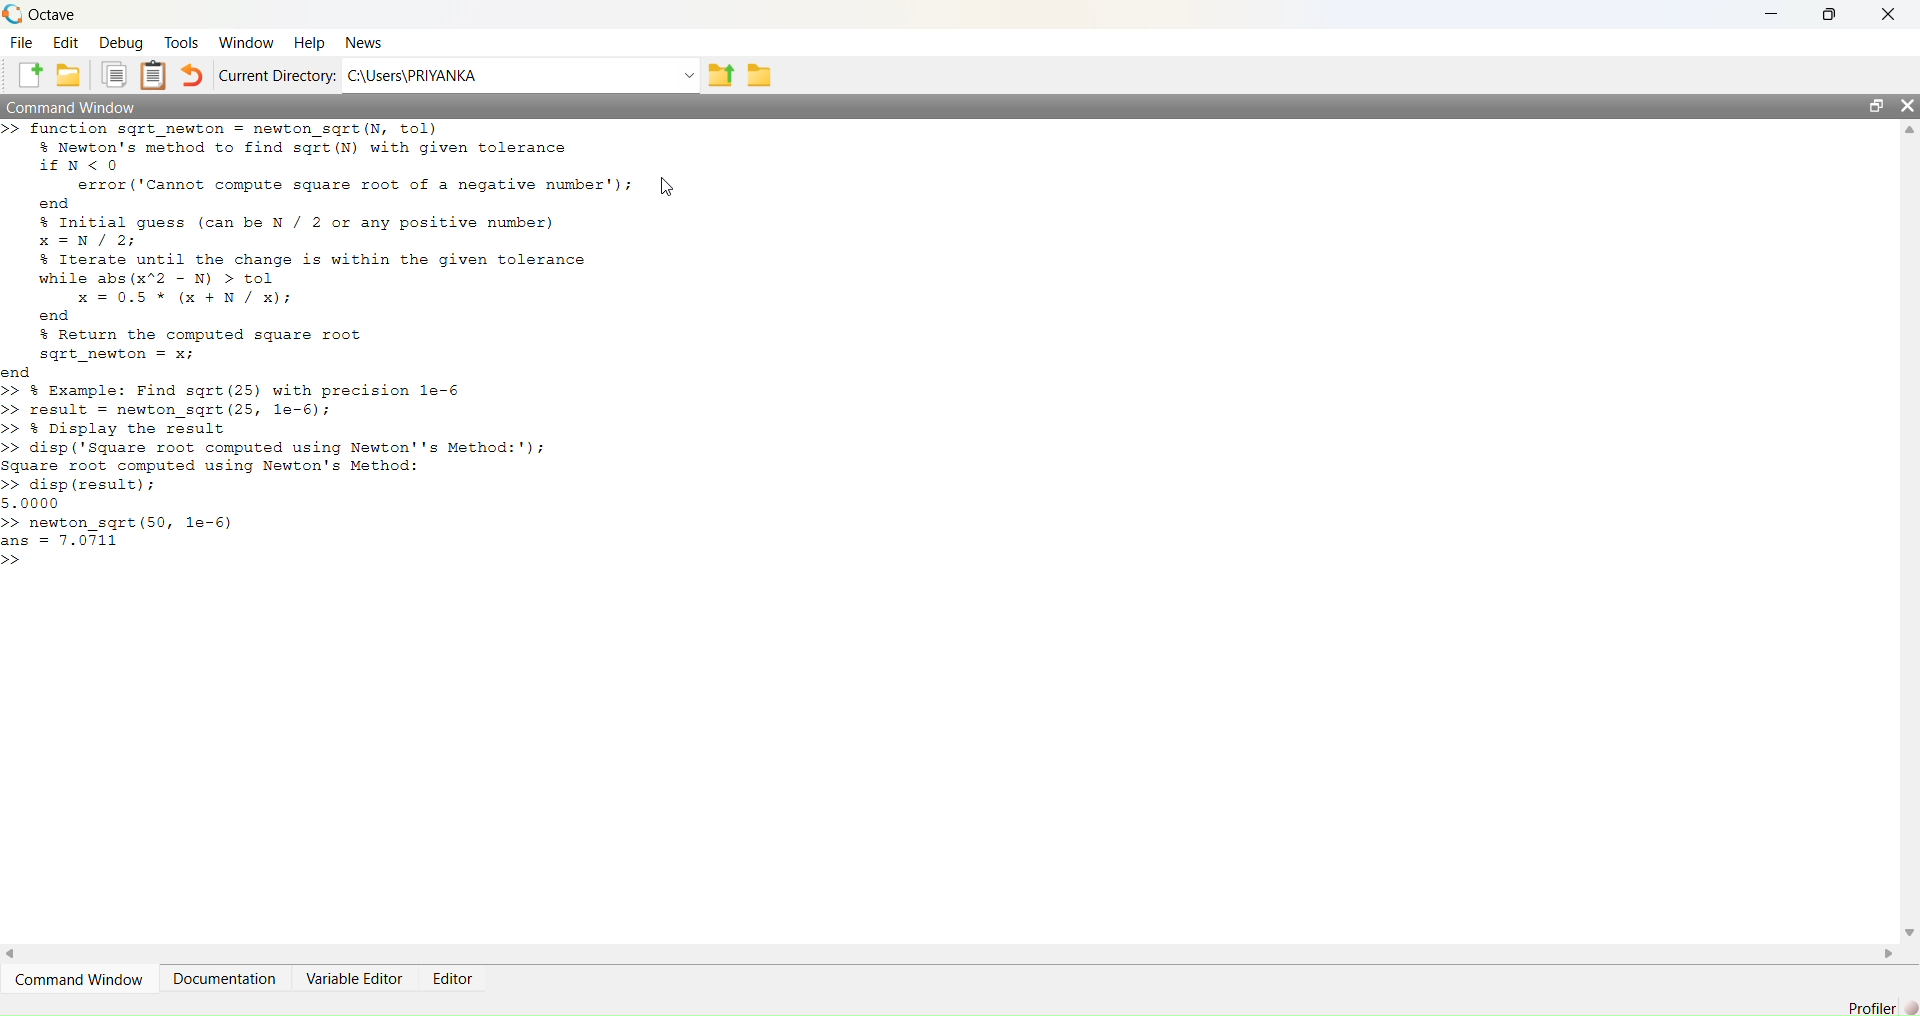  What do you see at coordinates (1908, 932) in the screenshot?
I see `Down` at bounding box center [1908, 932].